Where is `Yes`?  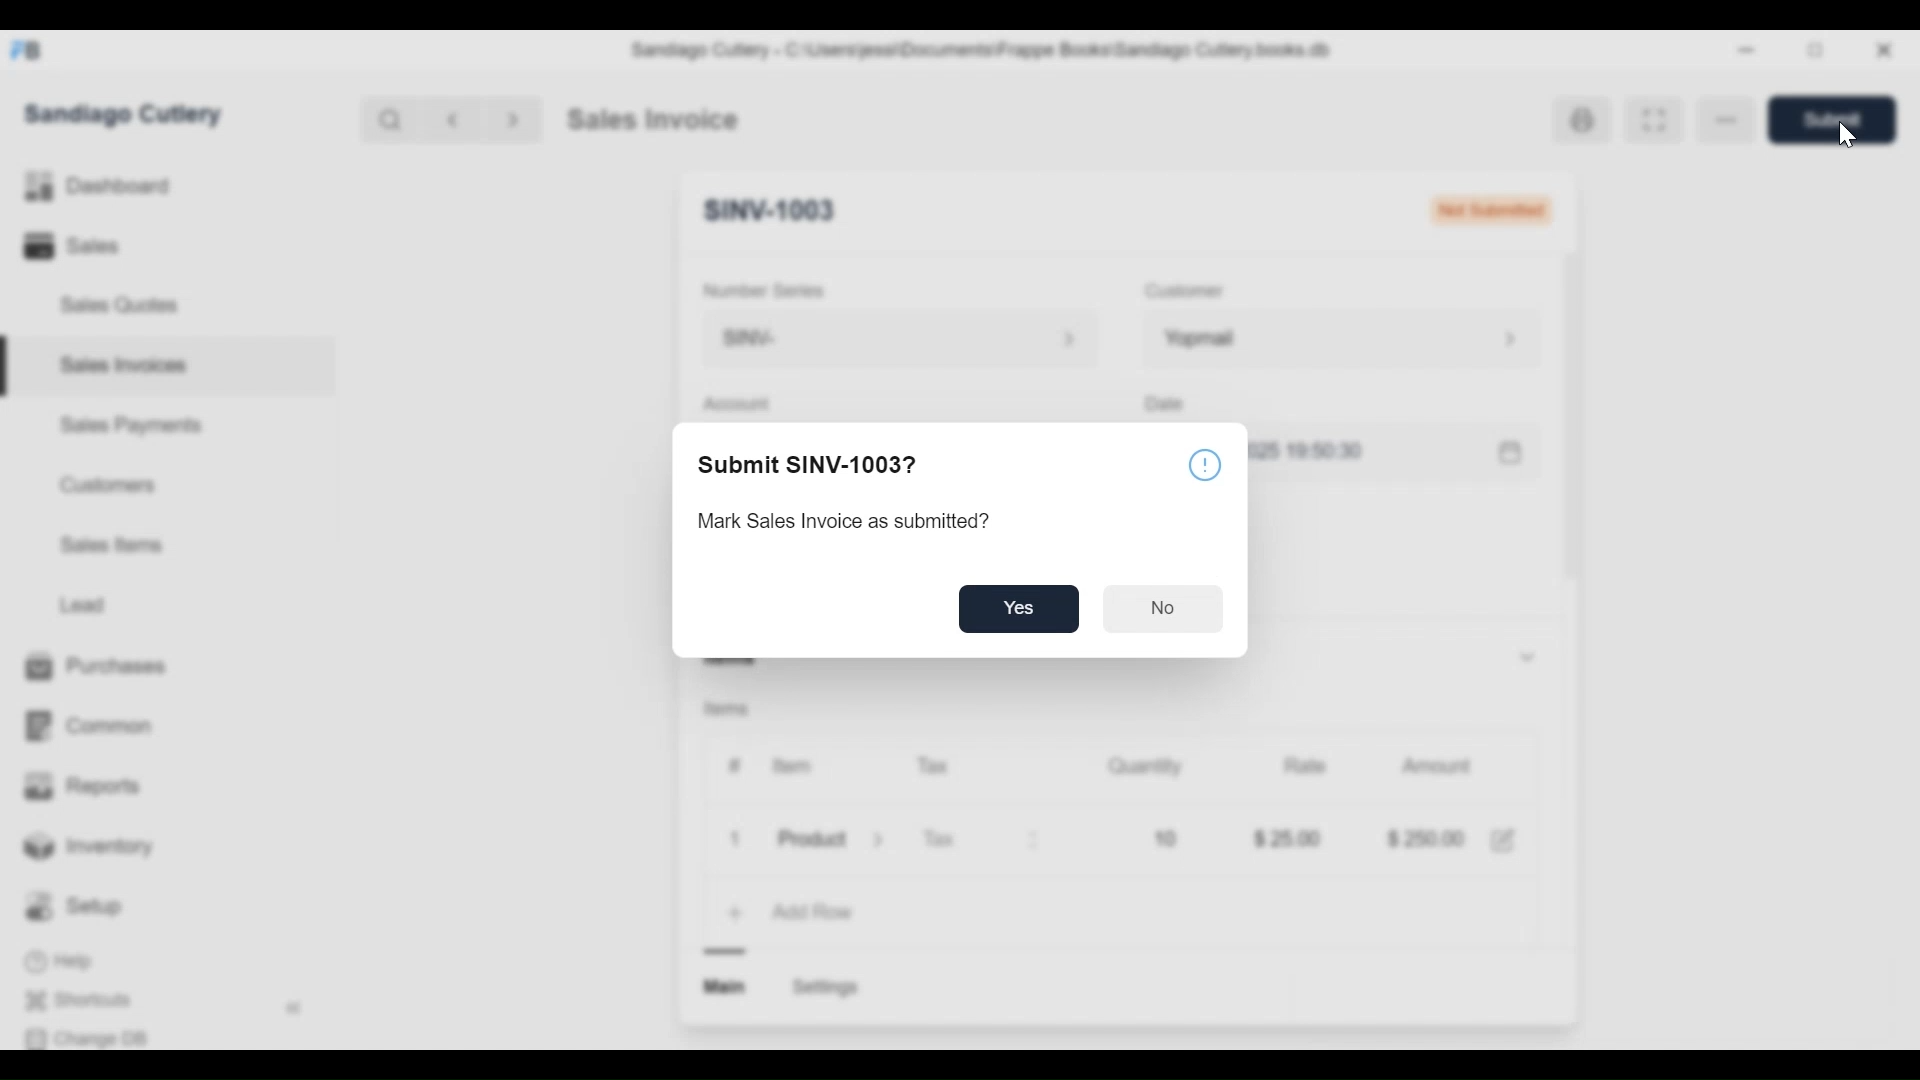
Yes is located at coordinates (1017, 611).